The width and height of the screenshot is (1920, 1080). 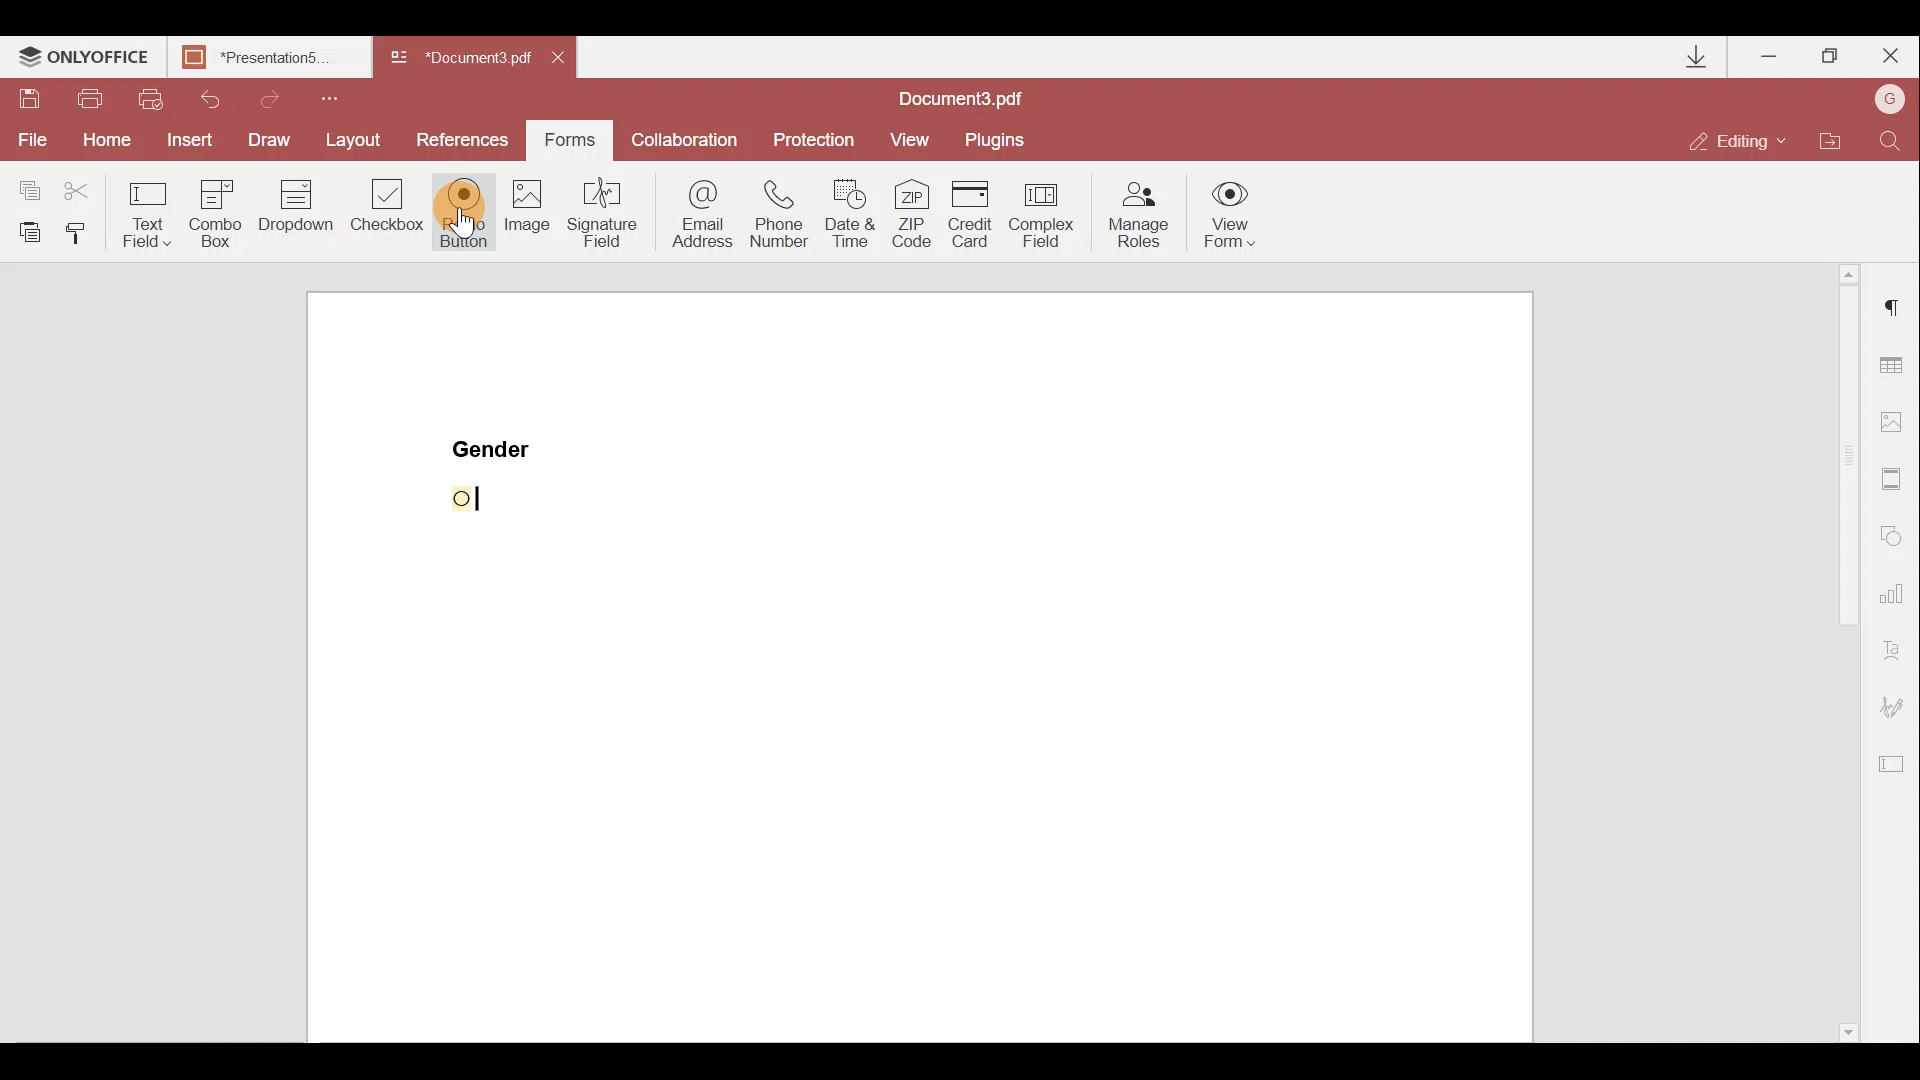 What do you see at coordinates (464, 58) in the screenshot?
I see `Document name` at bounding box center [464, 58].